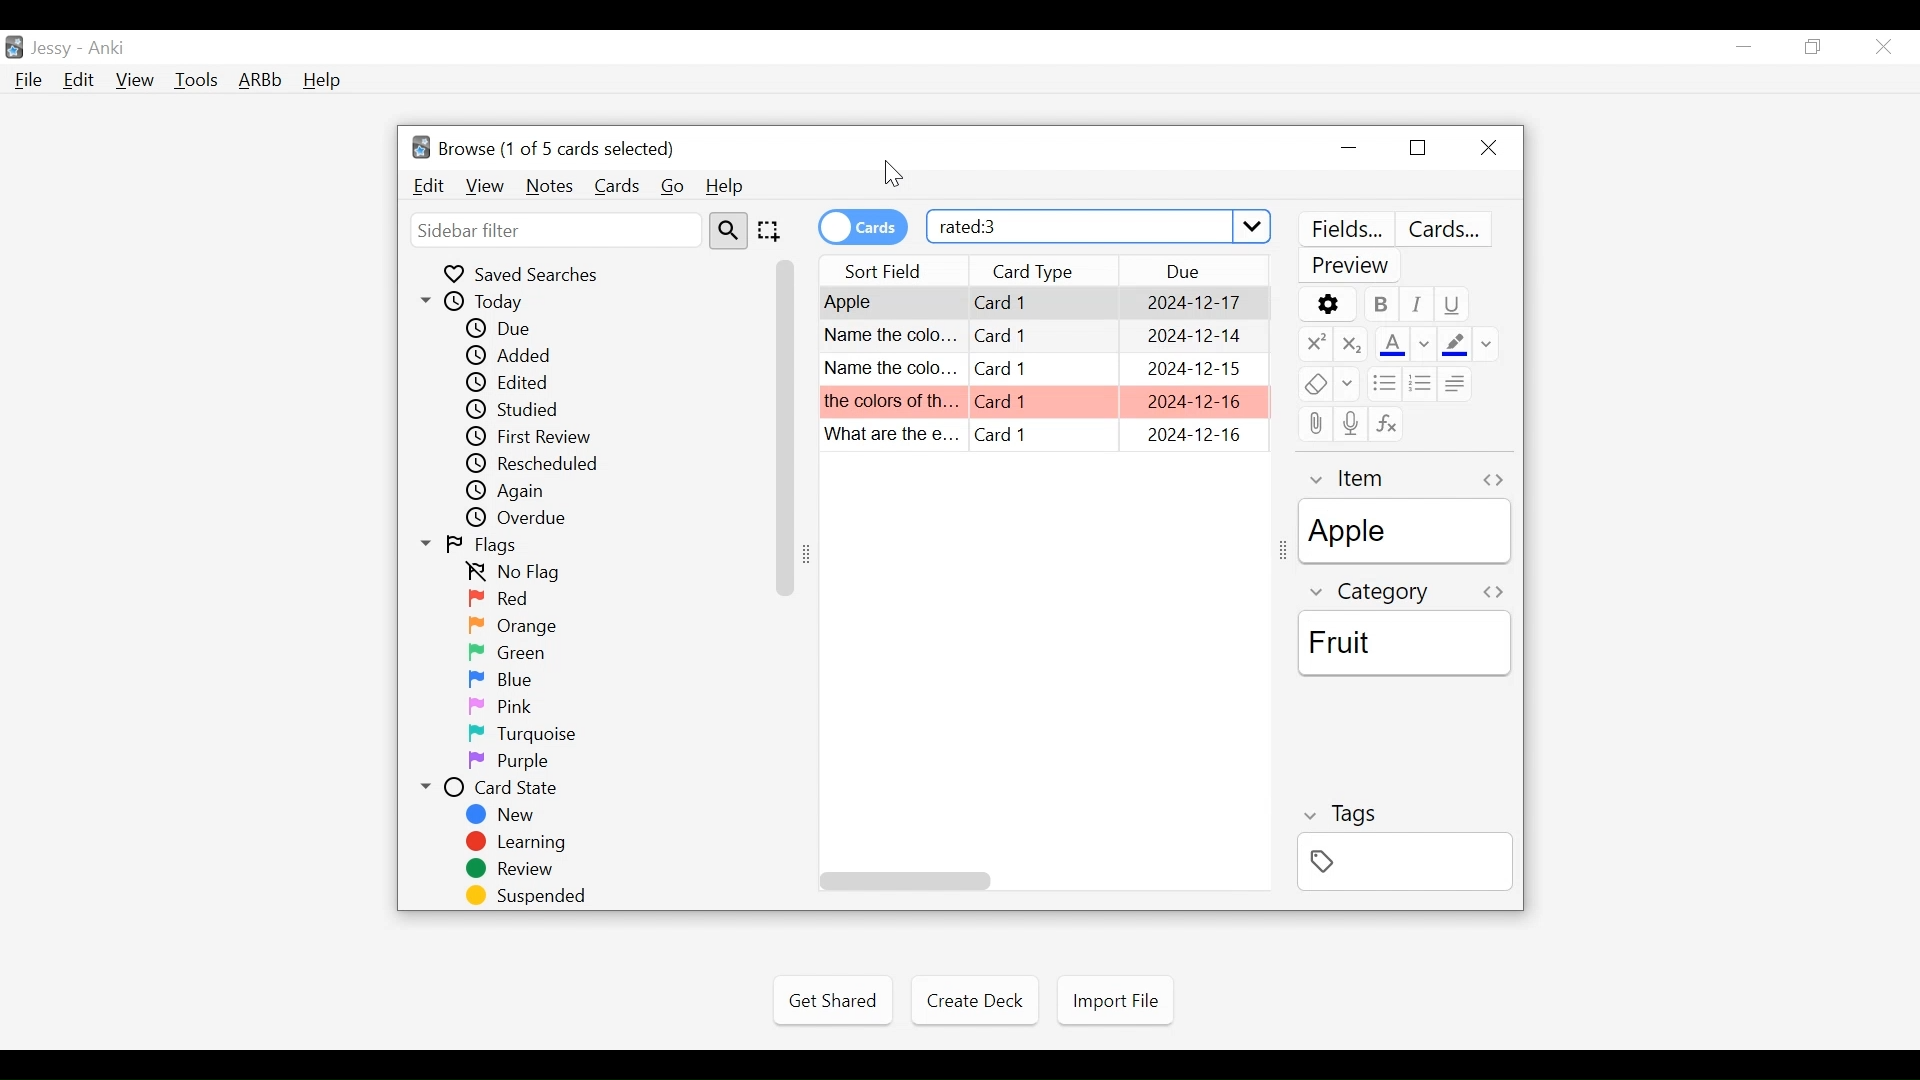  What do you see at coordinates (1405, 532) in the screenshot?
I see `Item Field` at bounding box center [1405, 532].